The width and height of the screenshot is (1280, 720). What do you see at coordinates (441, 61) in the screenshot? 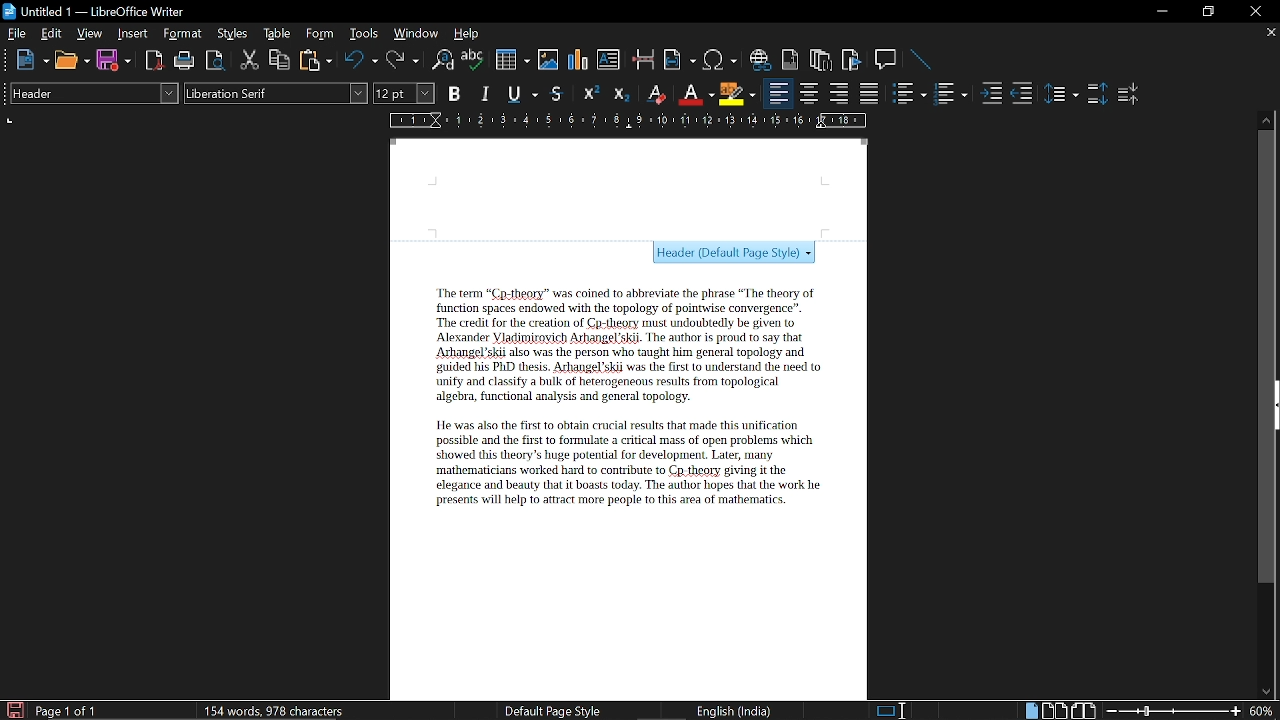
I see `Find and replace` at bounding box center [441, 61].